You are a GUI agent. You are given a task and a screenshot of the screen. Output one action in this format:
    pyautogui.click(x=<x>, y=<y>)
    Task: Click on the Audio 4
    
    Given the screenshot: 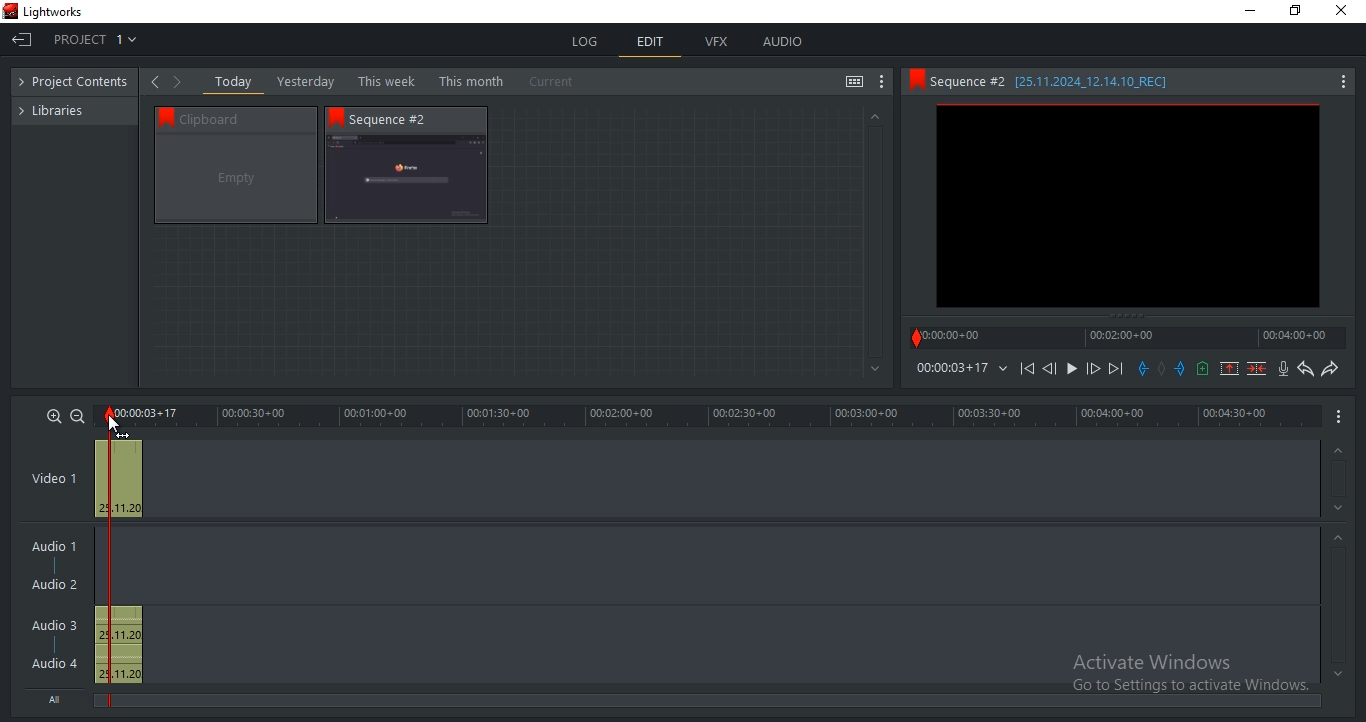 What is the action you would take?
    pyautogui.click(x=55, y=662)
    